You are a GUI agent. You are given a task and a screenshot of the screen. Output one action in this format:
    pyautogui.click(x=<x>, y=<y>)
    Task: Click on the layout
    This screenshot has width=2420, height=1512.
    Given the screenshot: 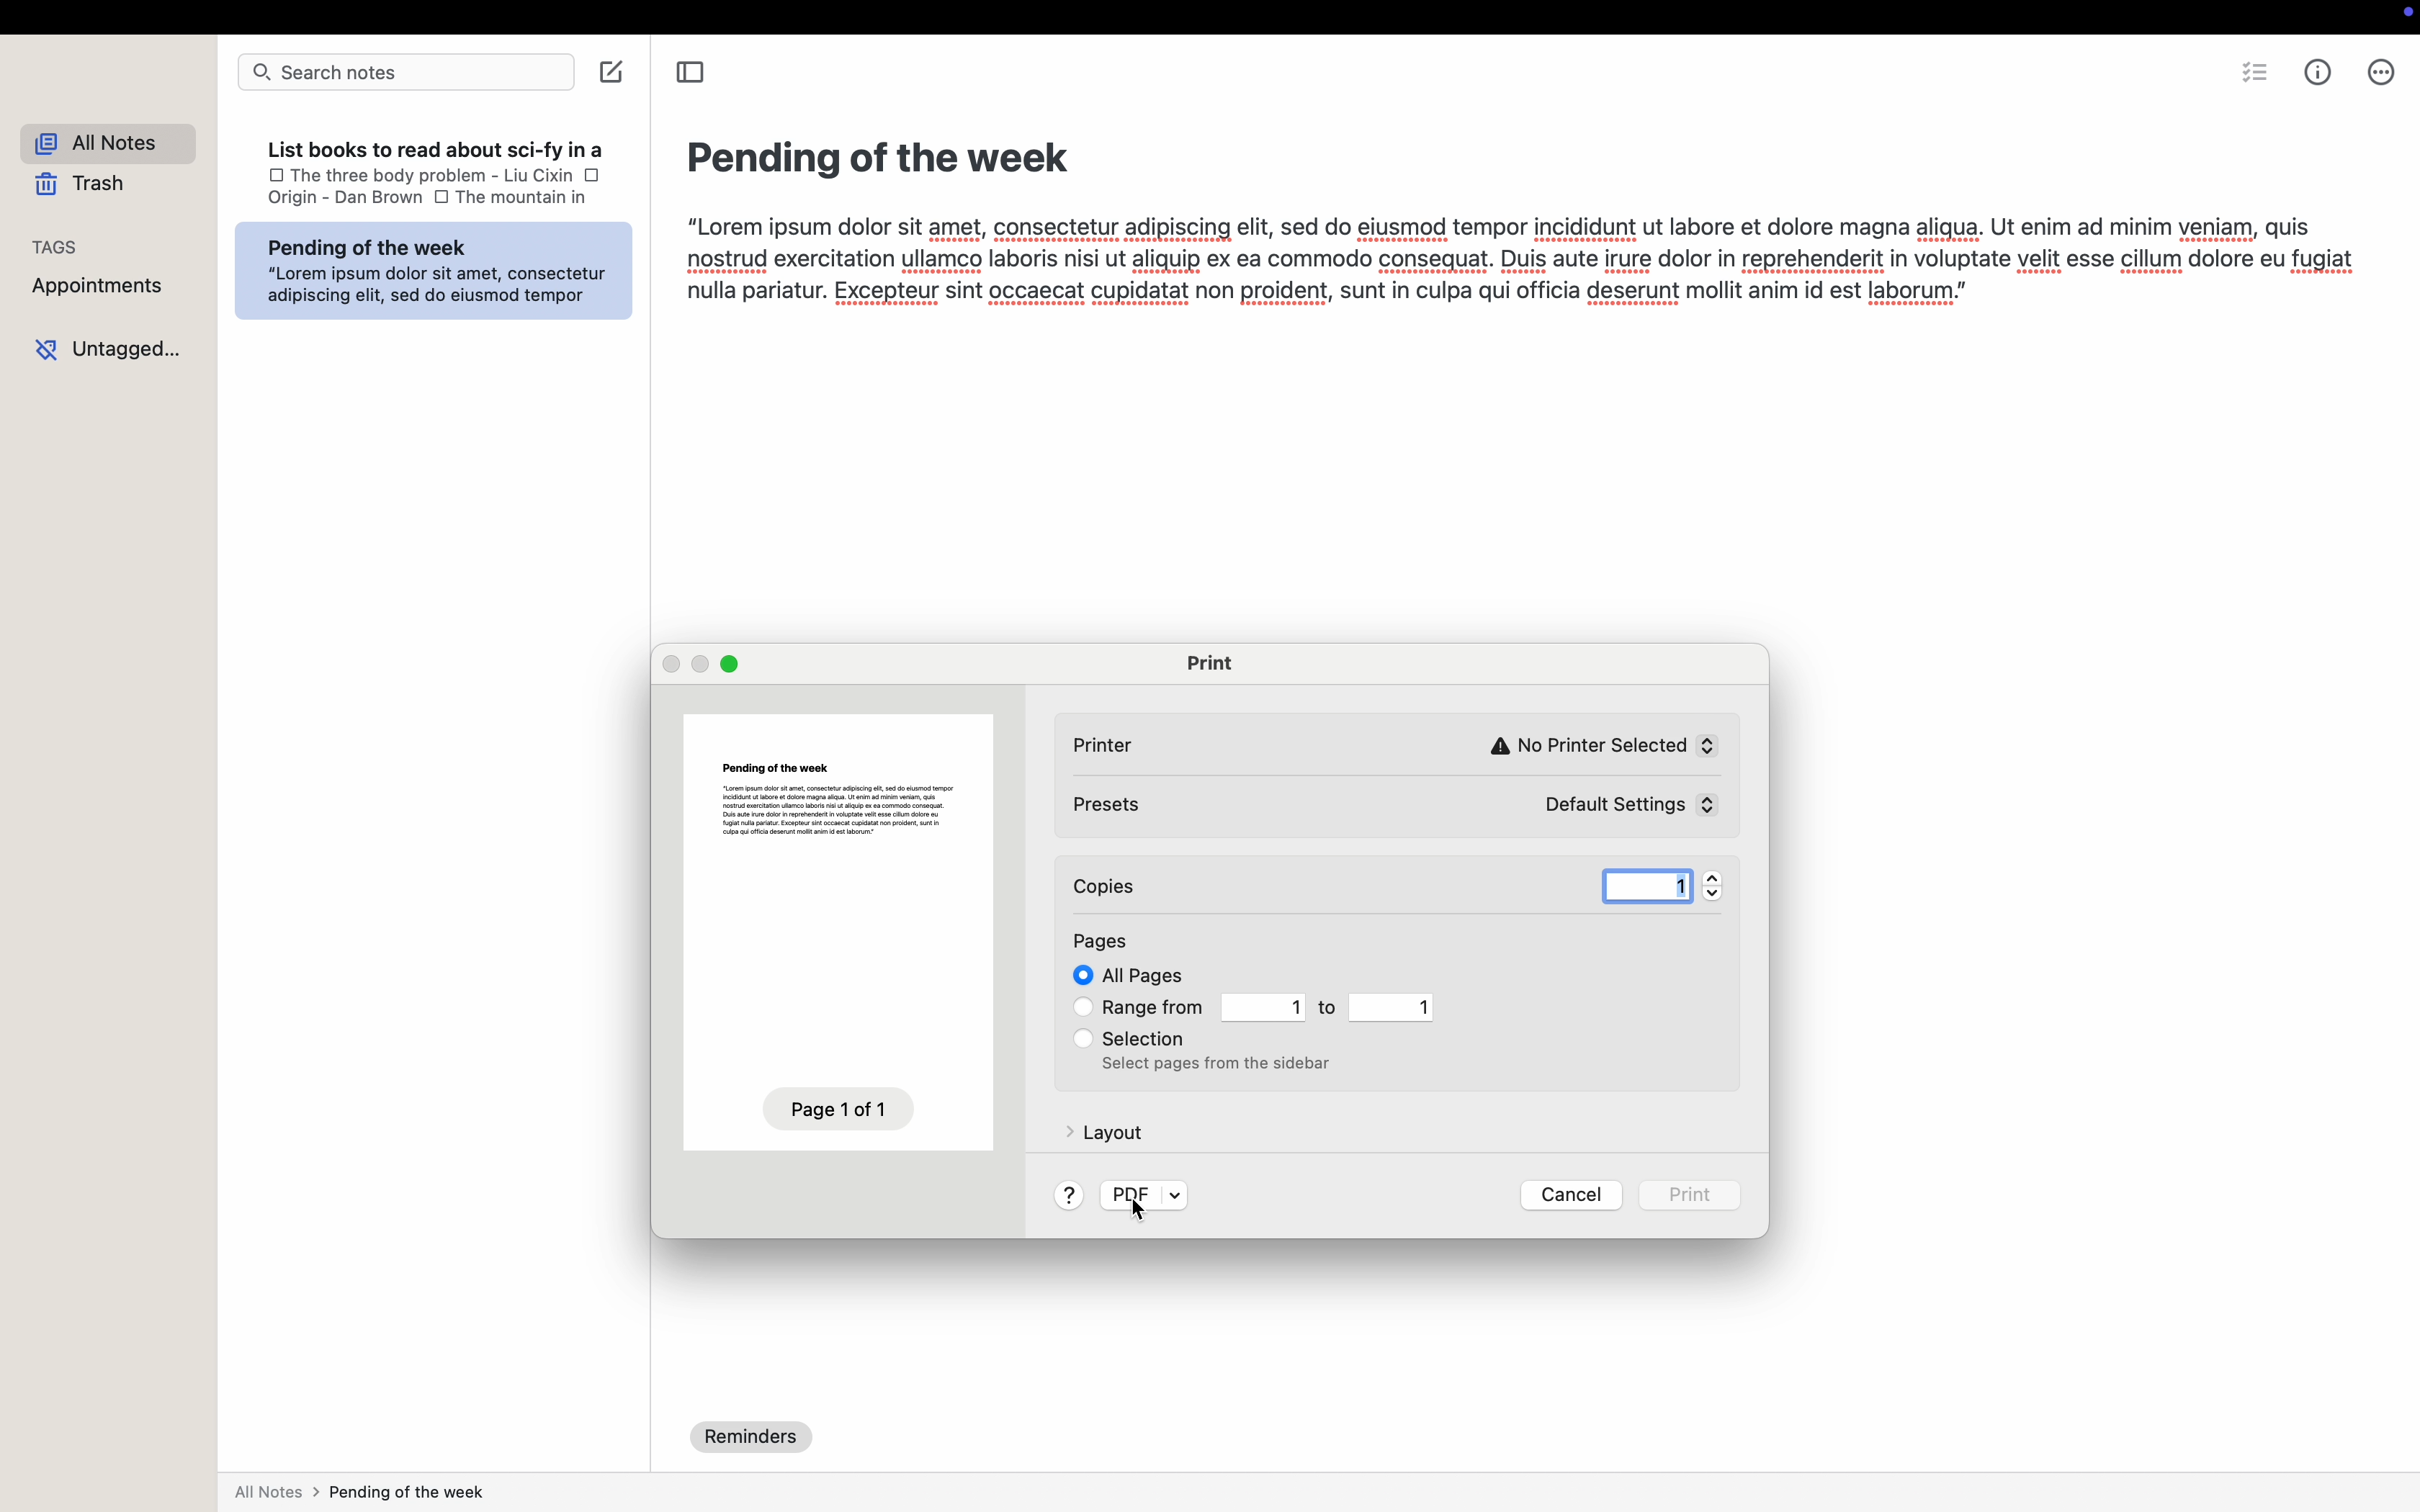 What is the action you would take?
    pyautogui.click(x=1103, y=1130)
    